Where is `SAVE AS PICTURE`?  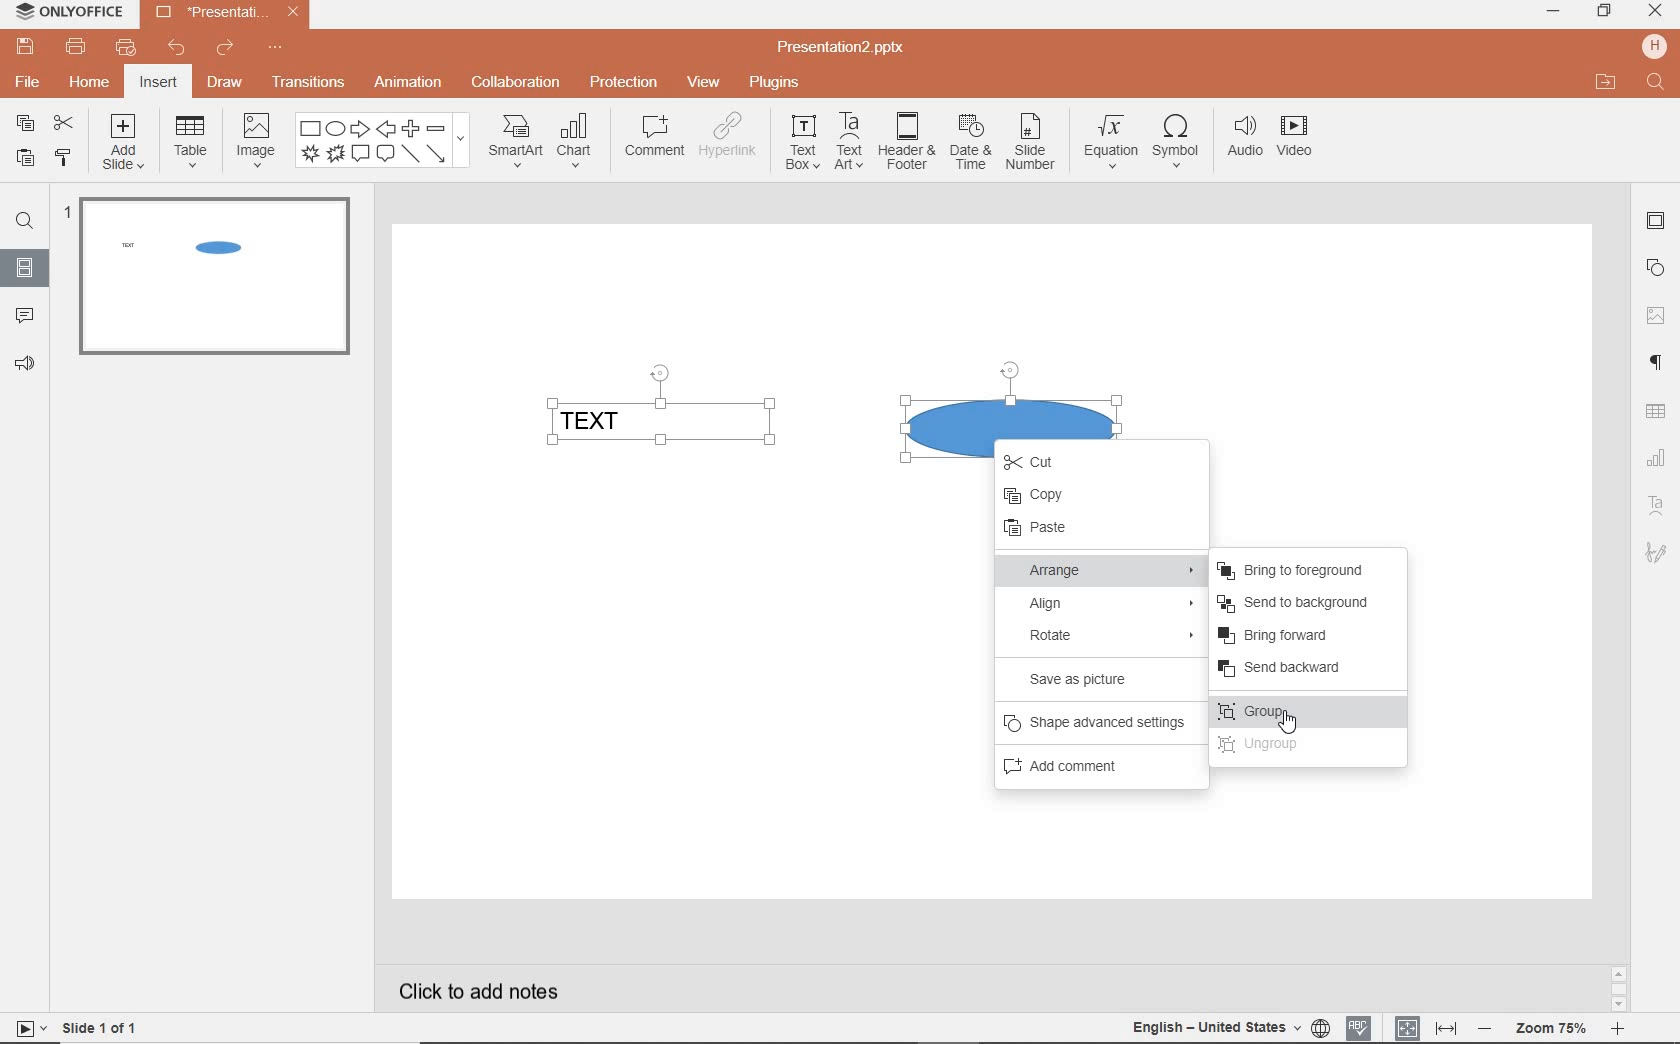 SAVE AS PICTURE is located at coordinates (1100, 680).